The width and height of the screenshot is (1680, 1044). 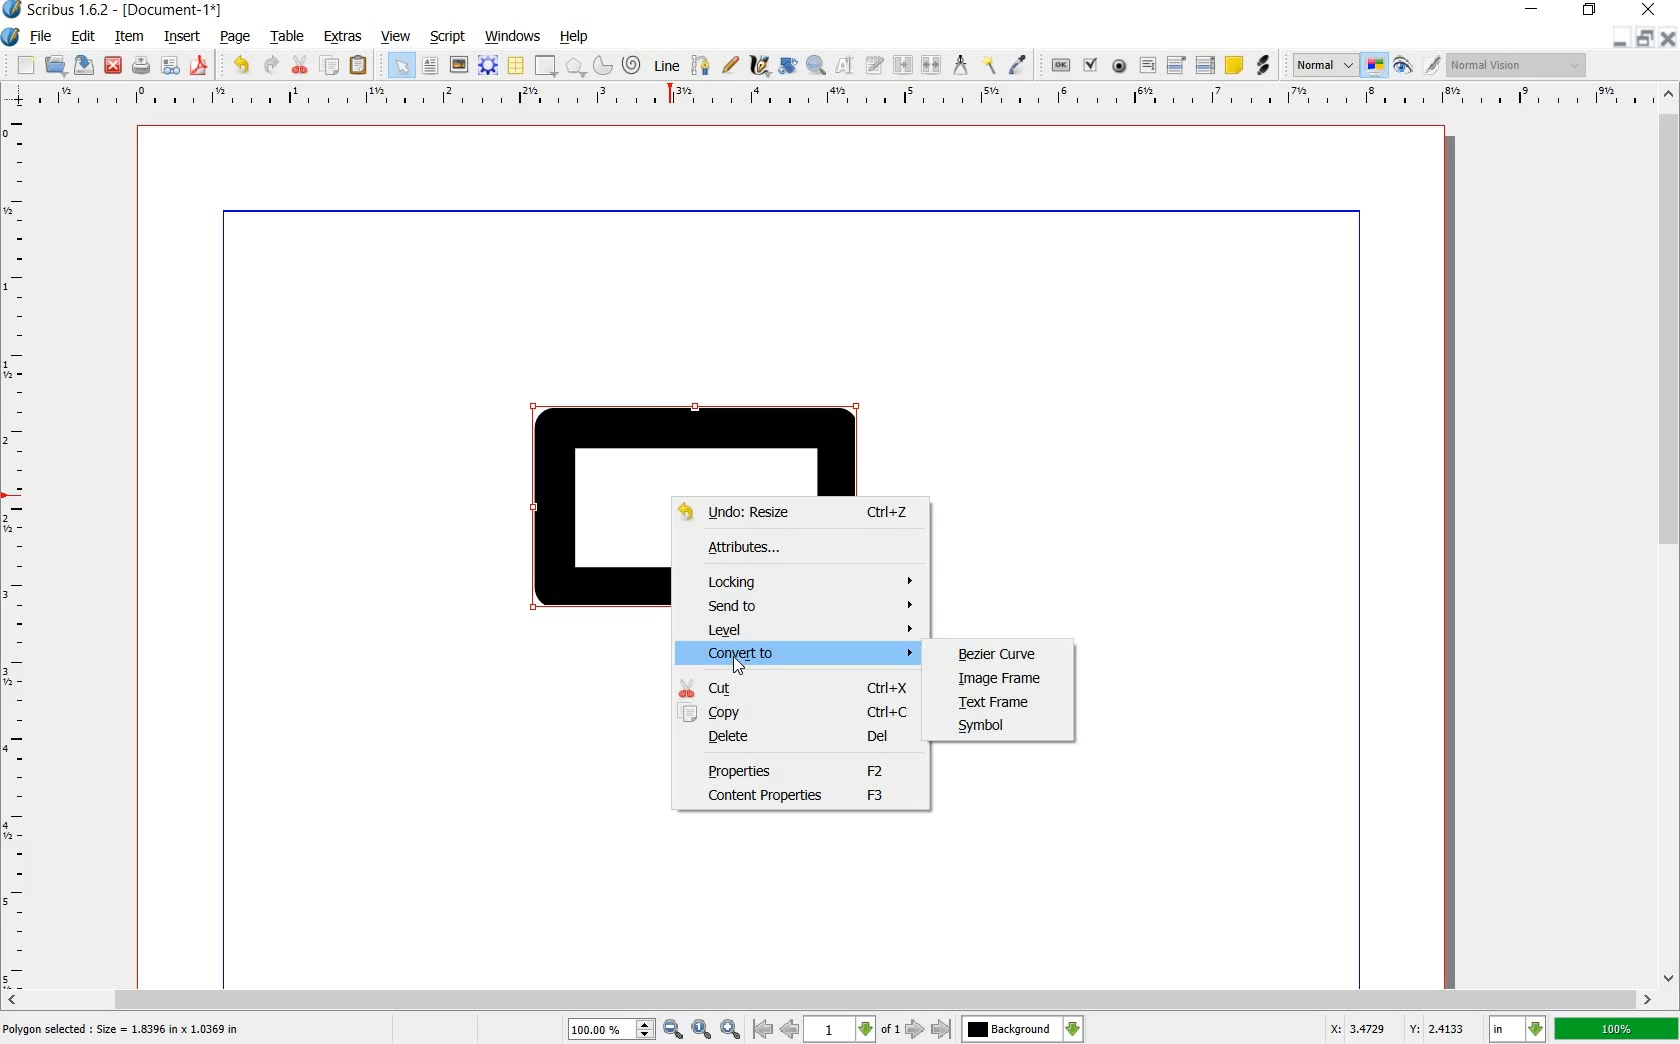 What do you see at coordinates (933, 63) in the screenshot?
I see `unlink text frames` at bounding box center [933, 63].